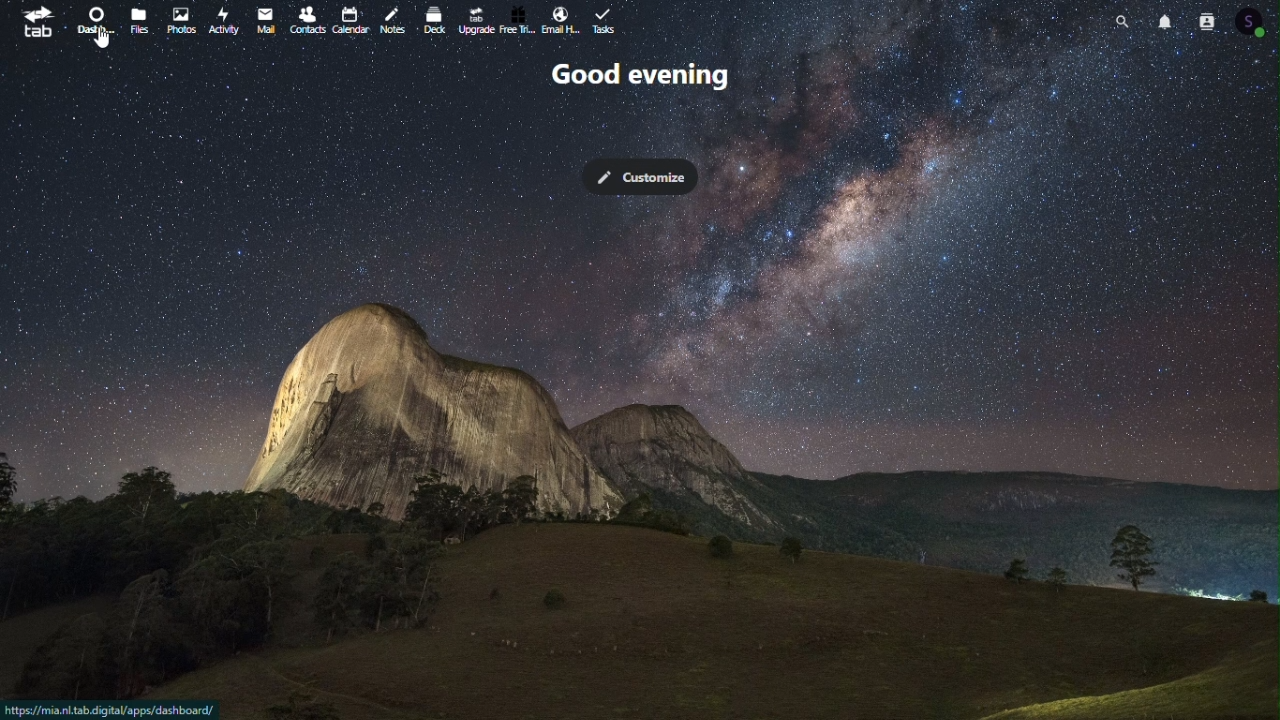 The height and width of the screenshot is (720, 1280). I want to click on Calendar, so click(352, 20).